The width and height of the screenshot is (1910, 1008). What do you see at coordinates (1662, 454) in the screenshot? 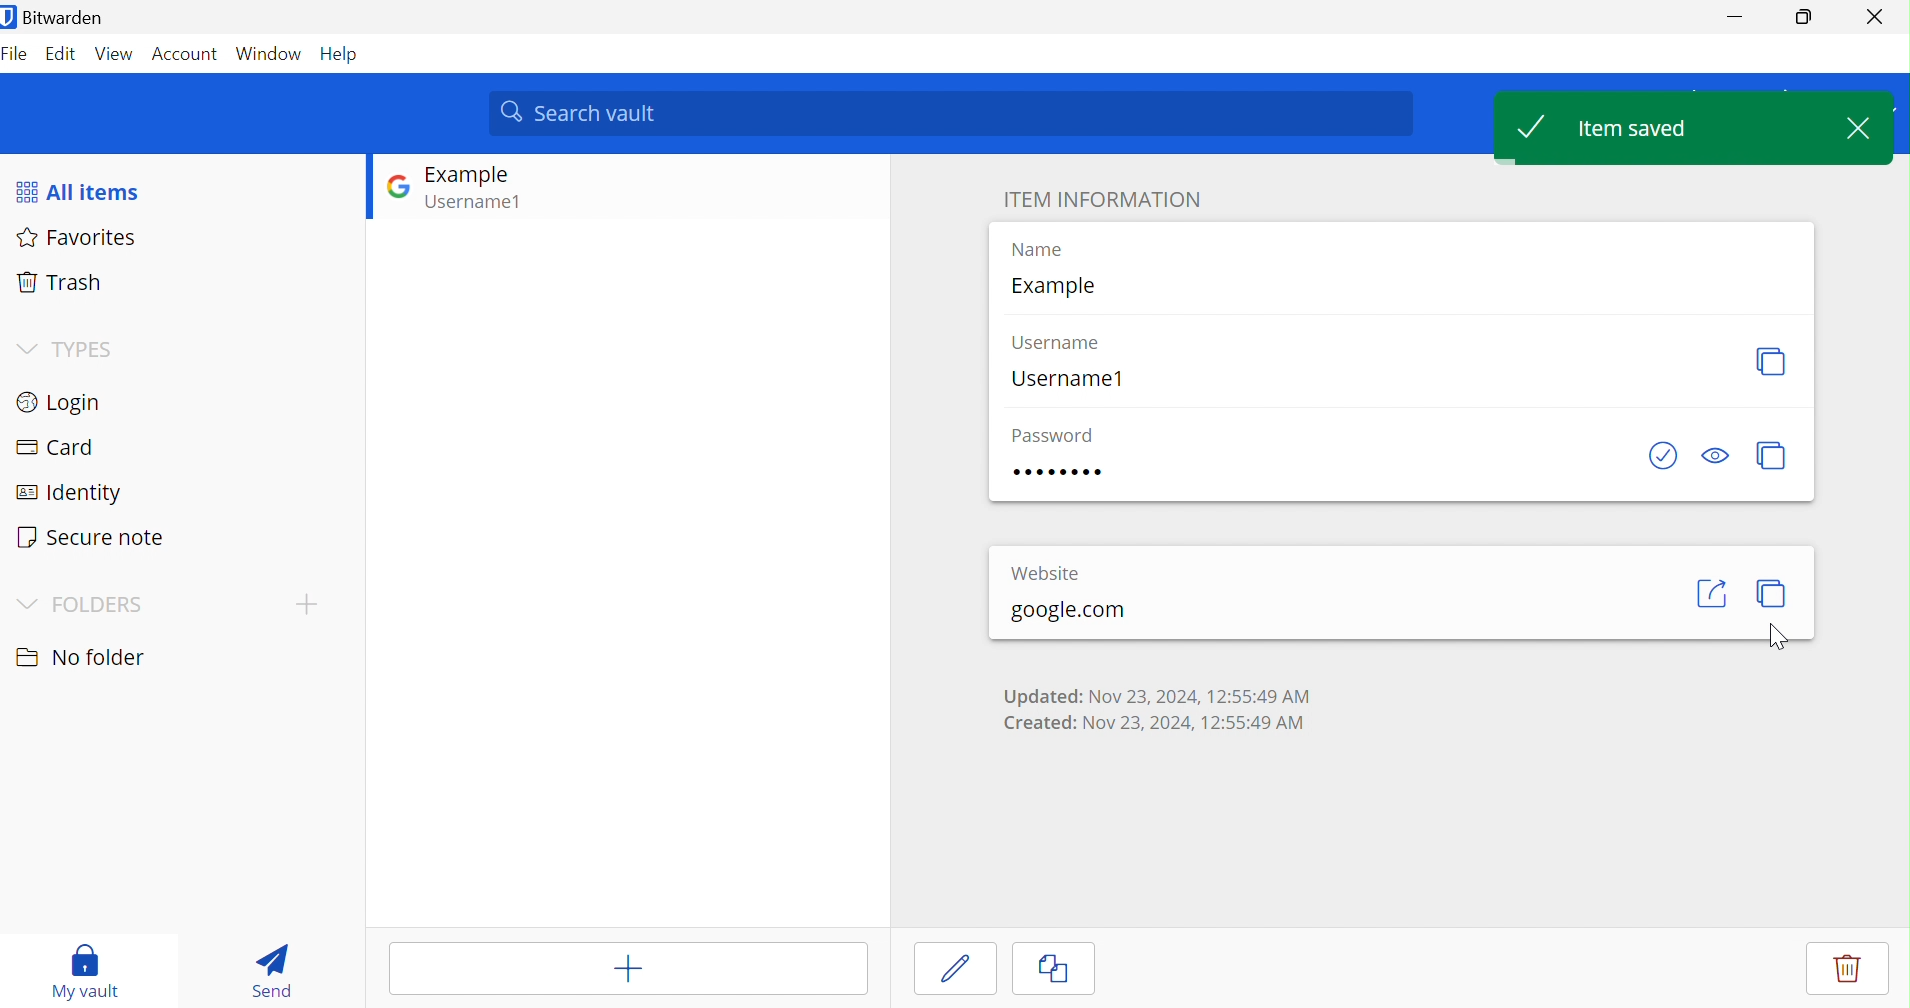
I see `Check if password has been exposed` at bounding box center [1662, 454].